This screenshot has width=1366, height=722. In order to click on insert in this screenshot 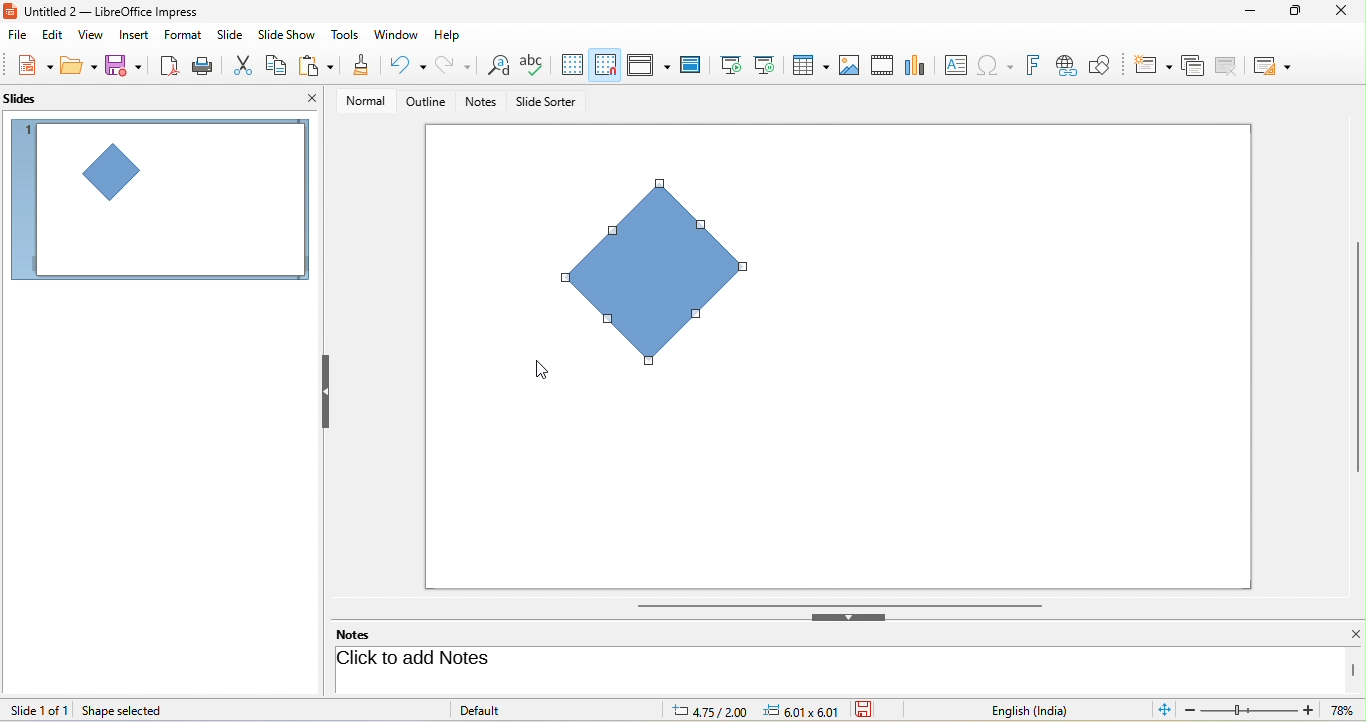, I will do `click(132, 35)`.